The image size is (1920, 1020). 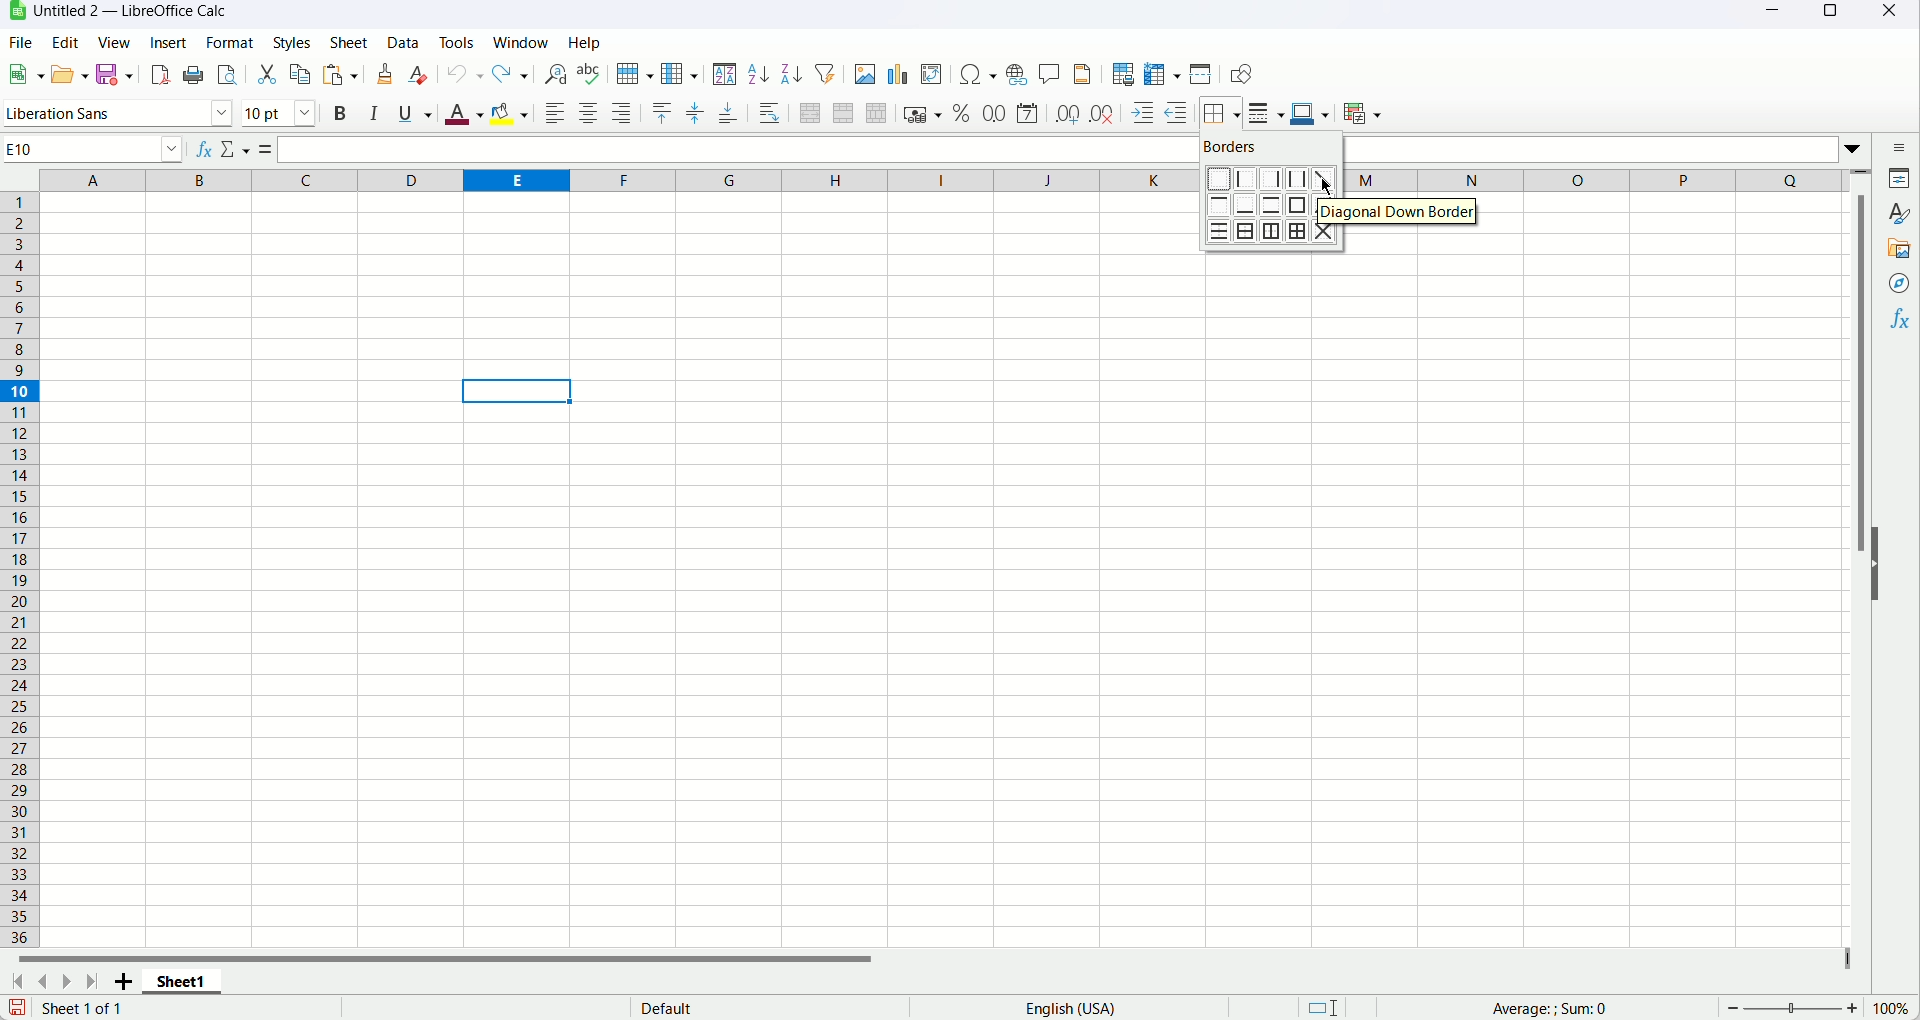 I want to click on Navigator, so click(x=1900, y=283).